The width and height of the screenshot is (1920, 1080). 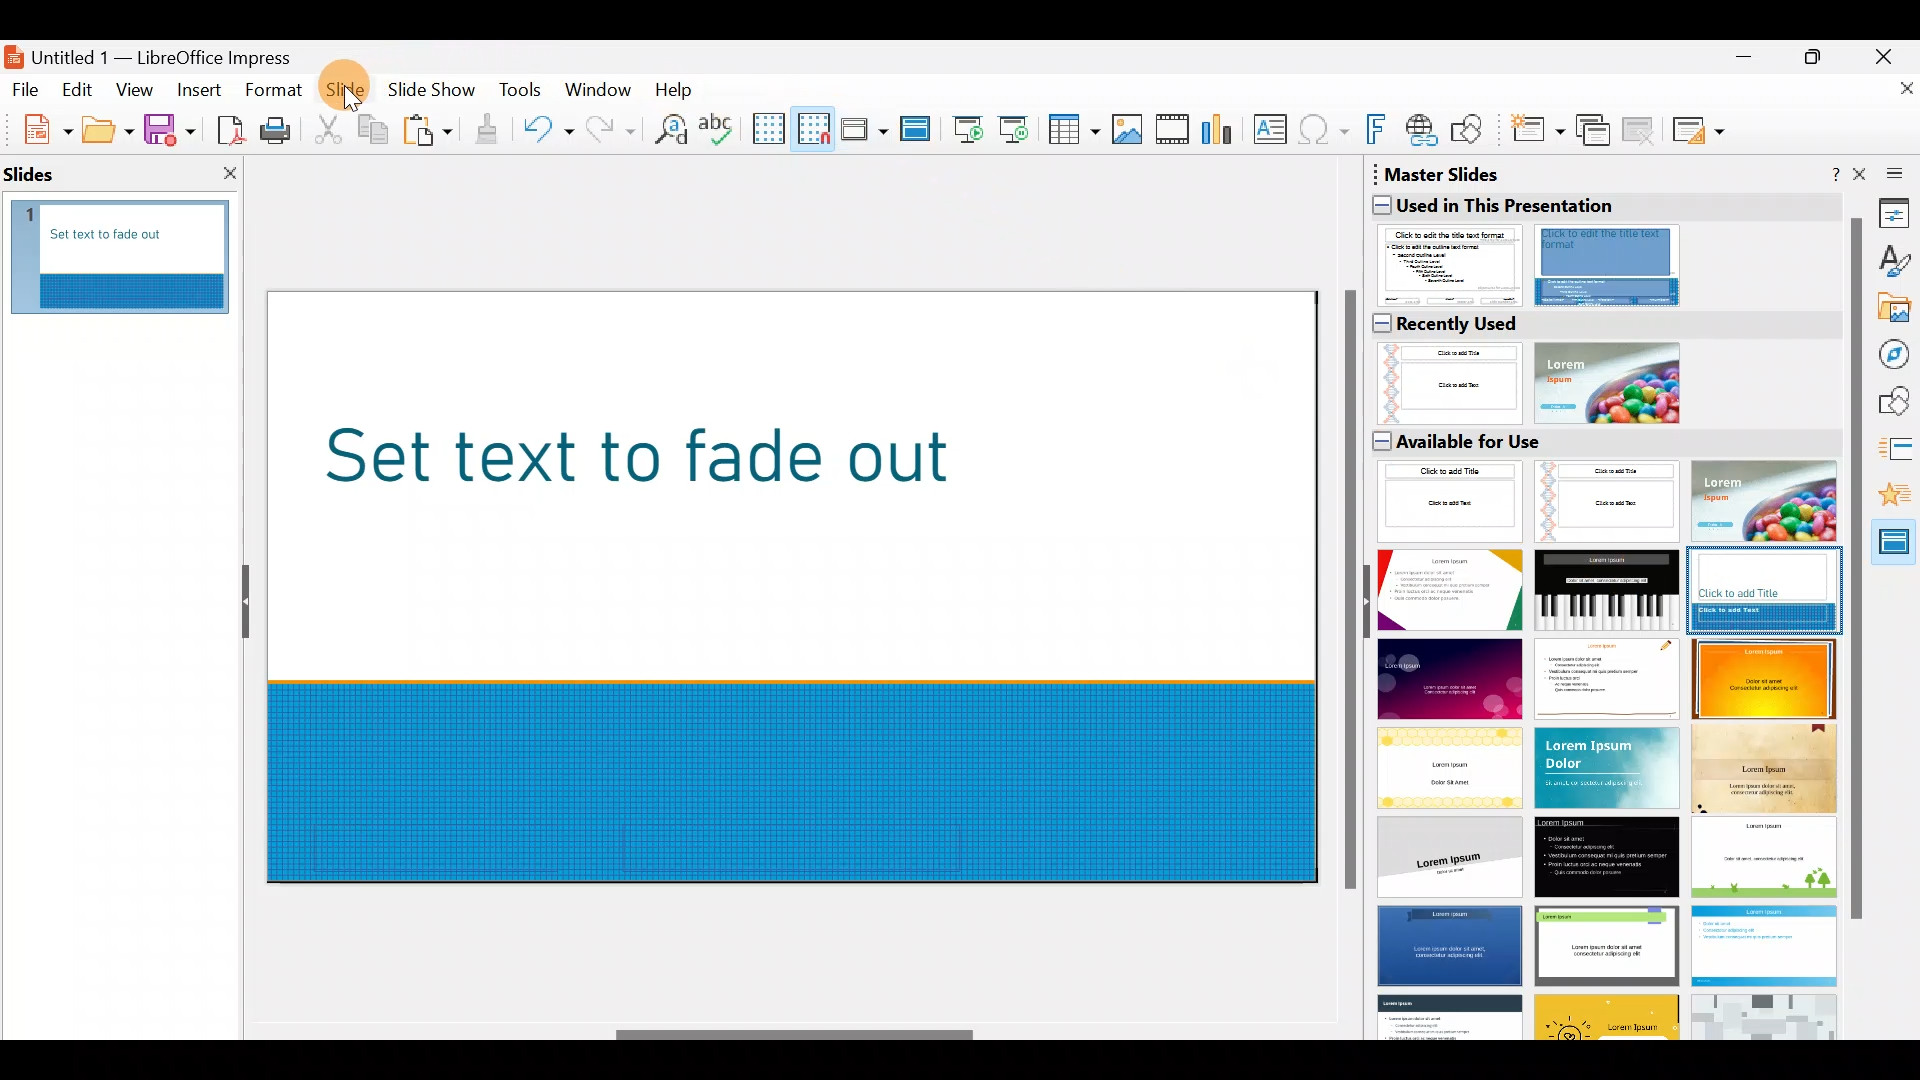 I want to click on Export directly as PDF, so click(x=226, y=128).